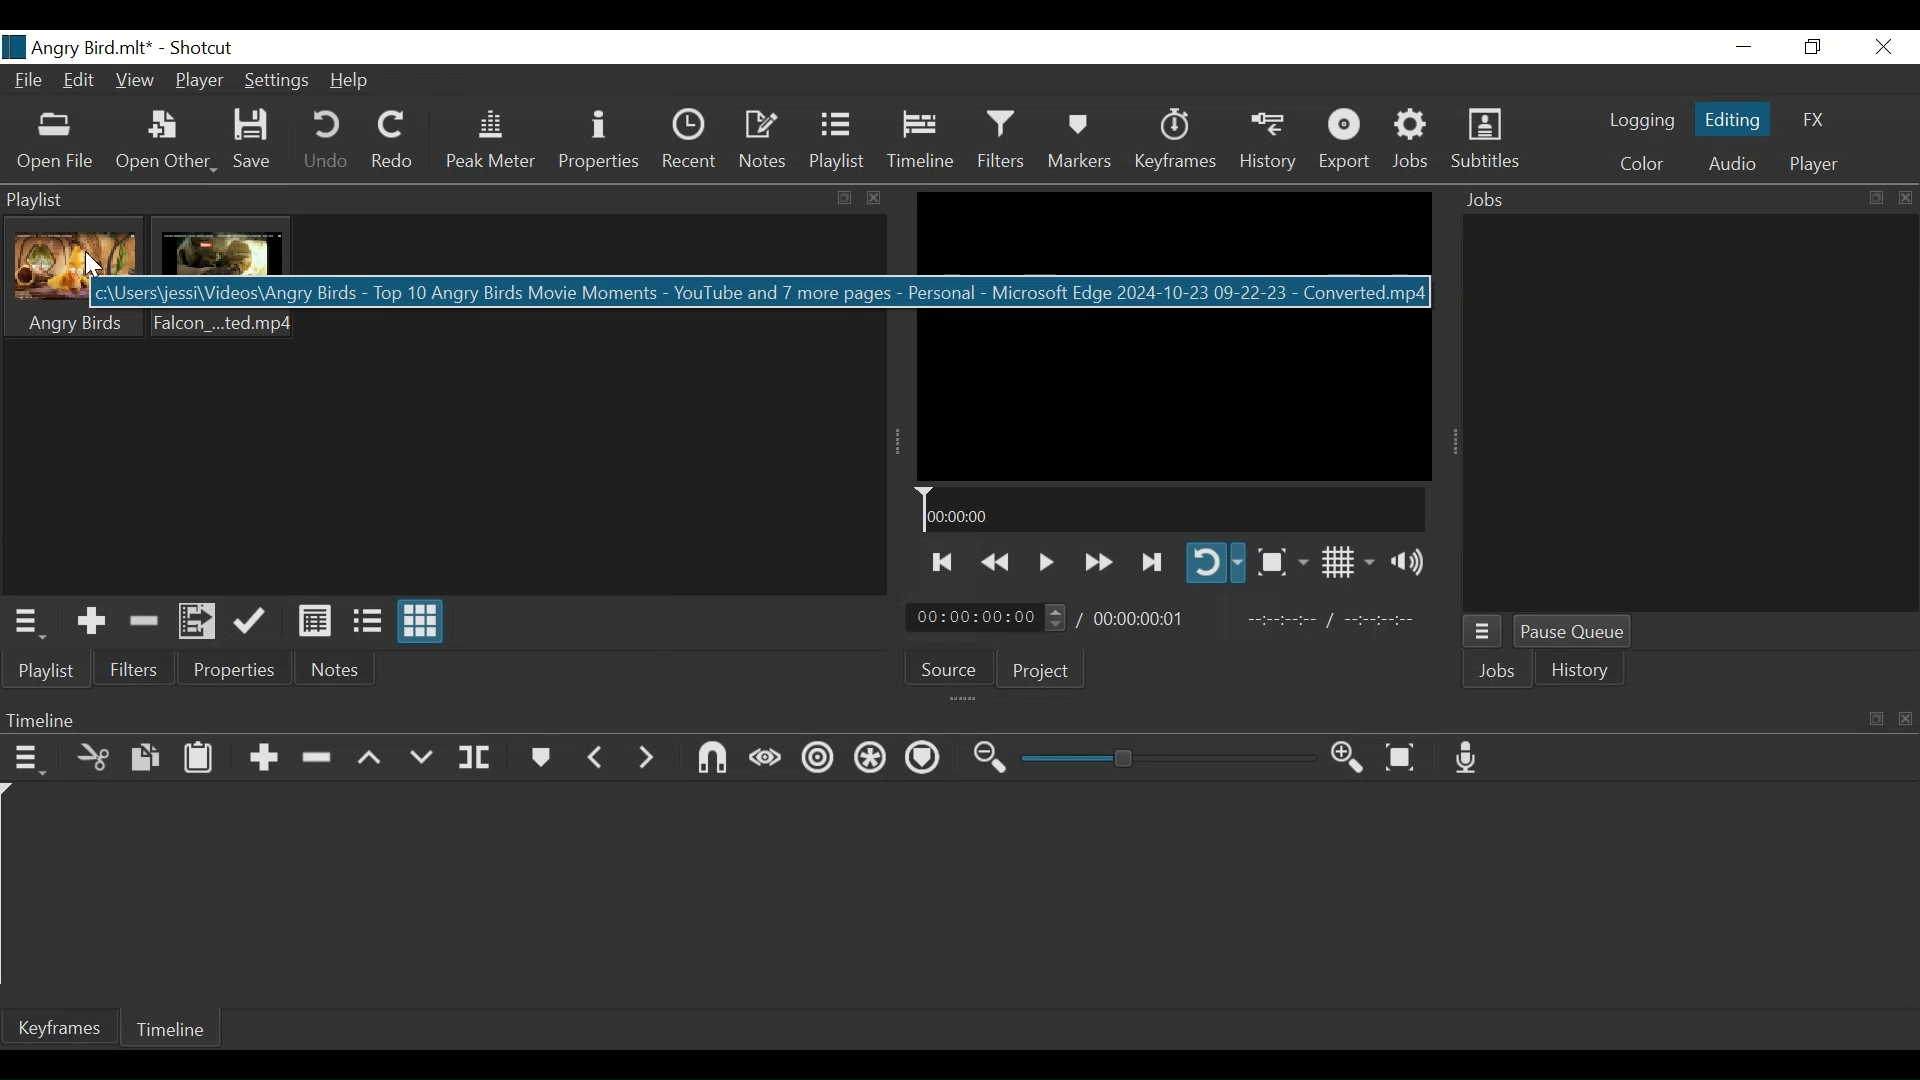  I want to click on Jobs, so click(1497, 670).